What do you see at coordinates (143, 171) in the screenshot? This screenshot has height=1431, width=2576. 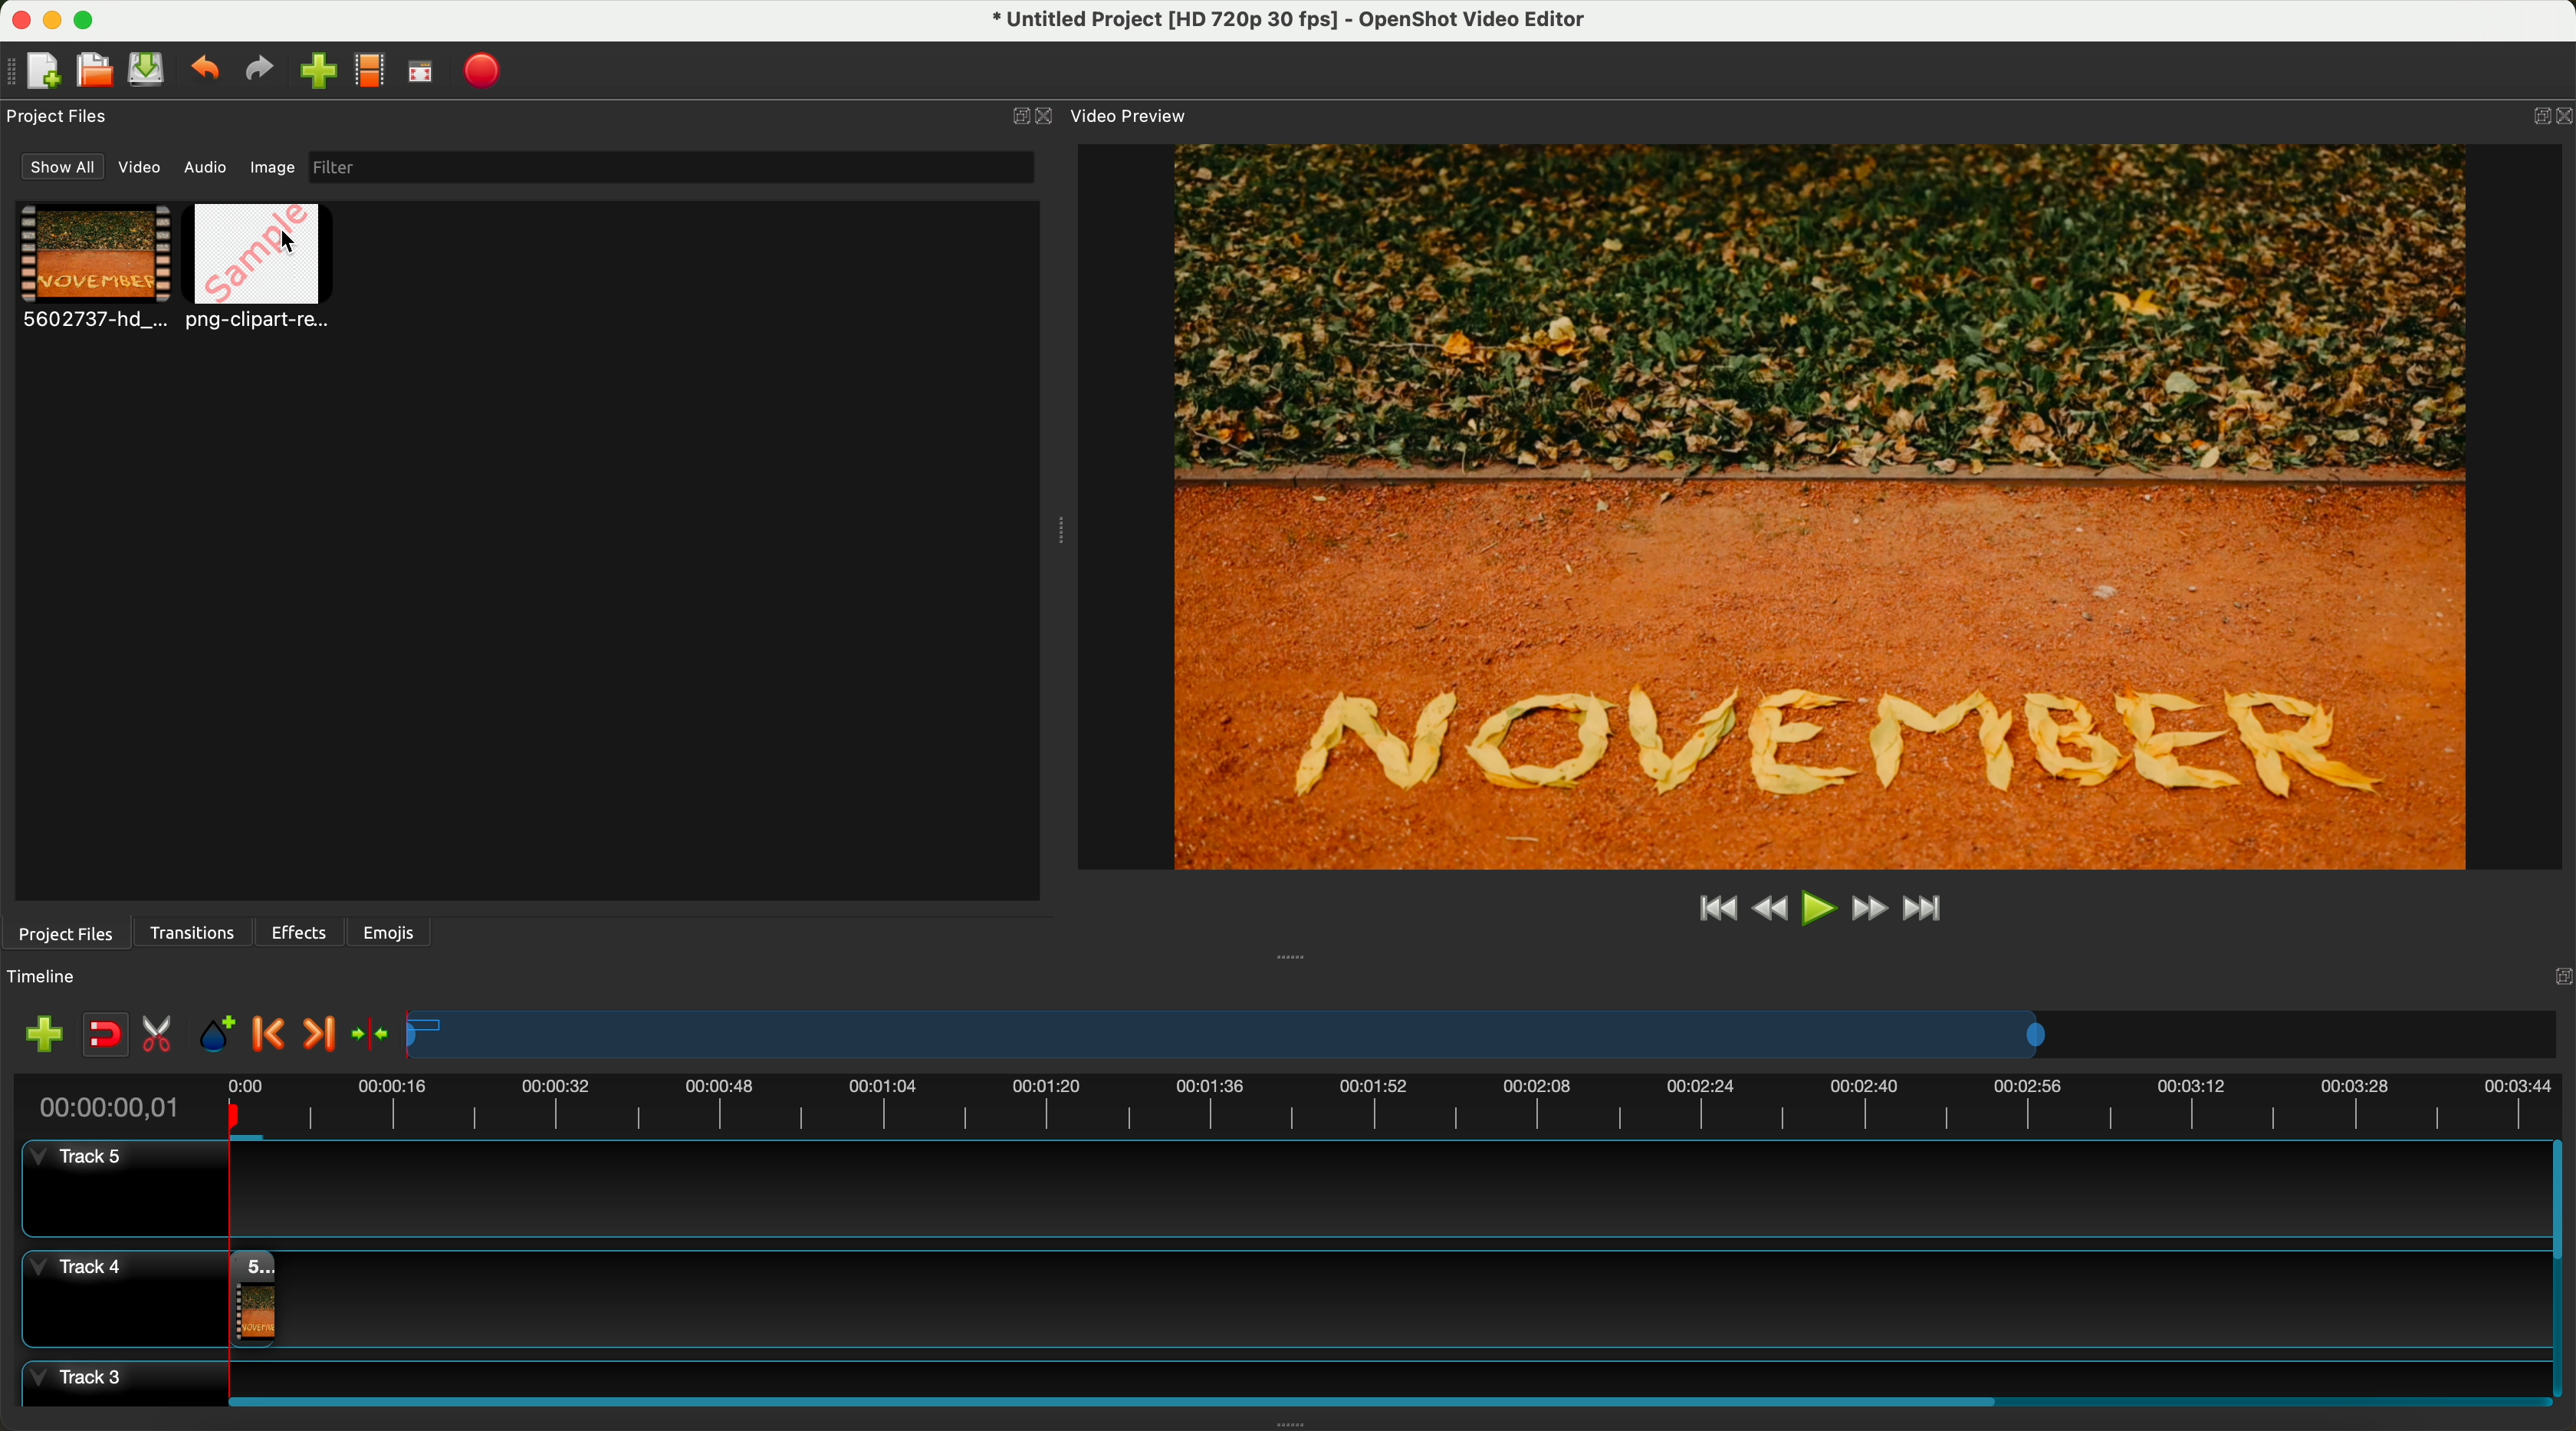 I see `video` at bounding box center [143, 171].